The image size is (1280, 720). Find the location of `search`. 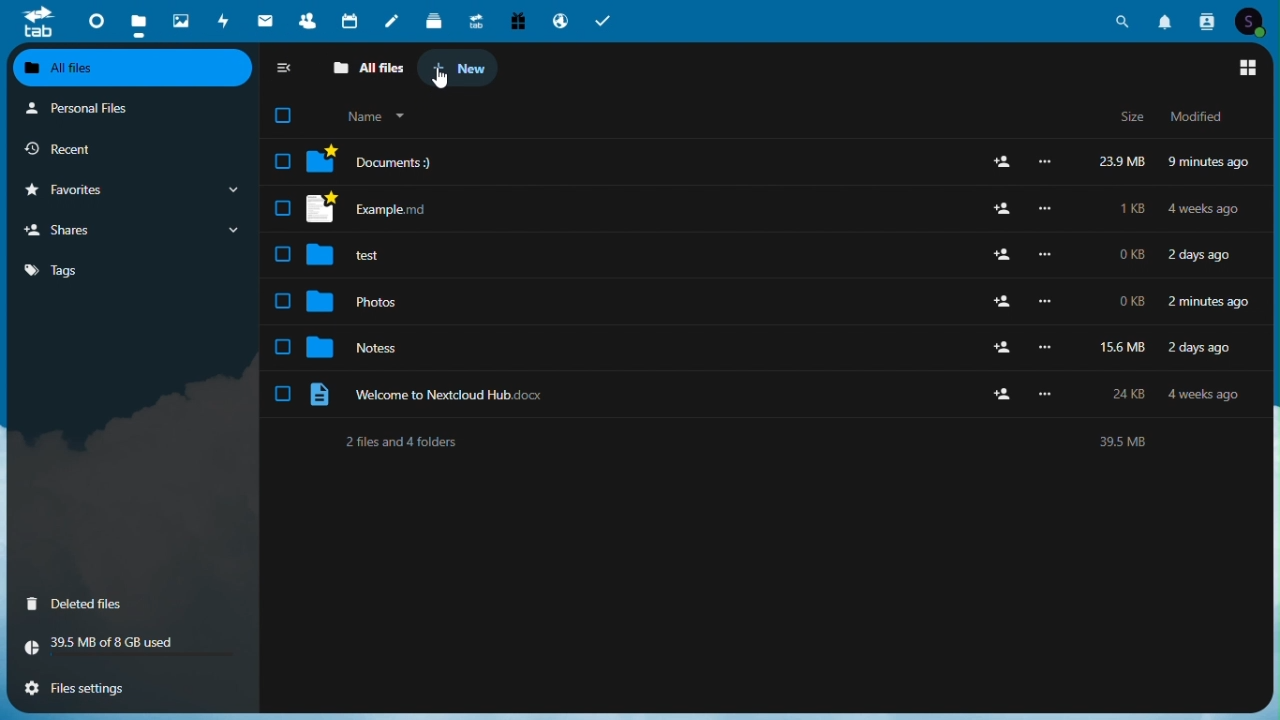

search is located at coordinates (1123, 19).